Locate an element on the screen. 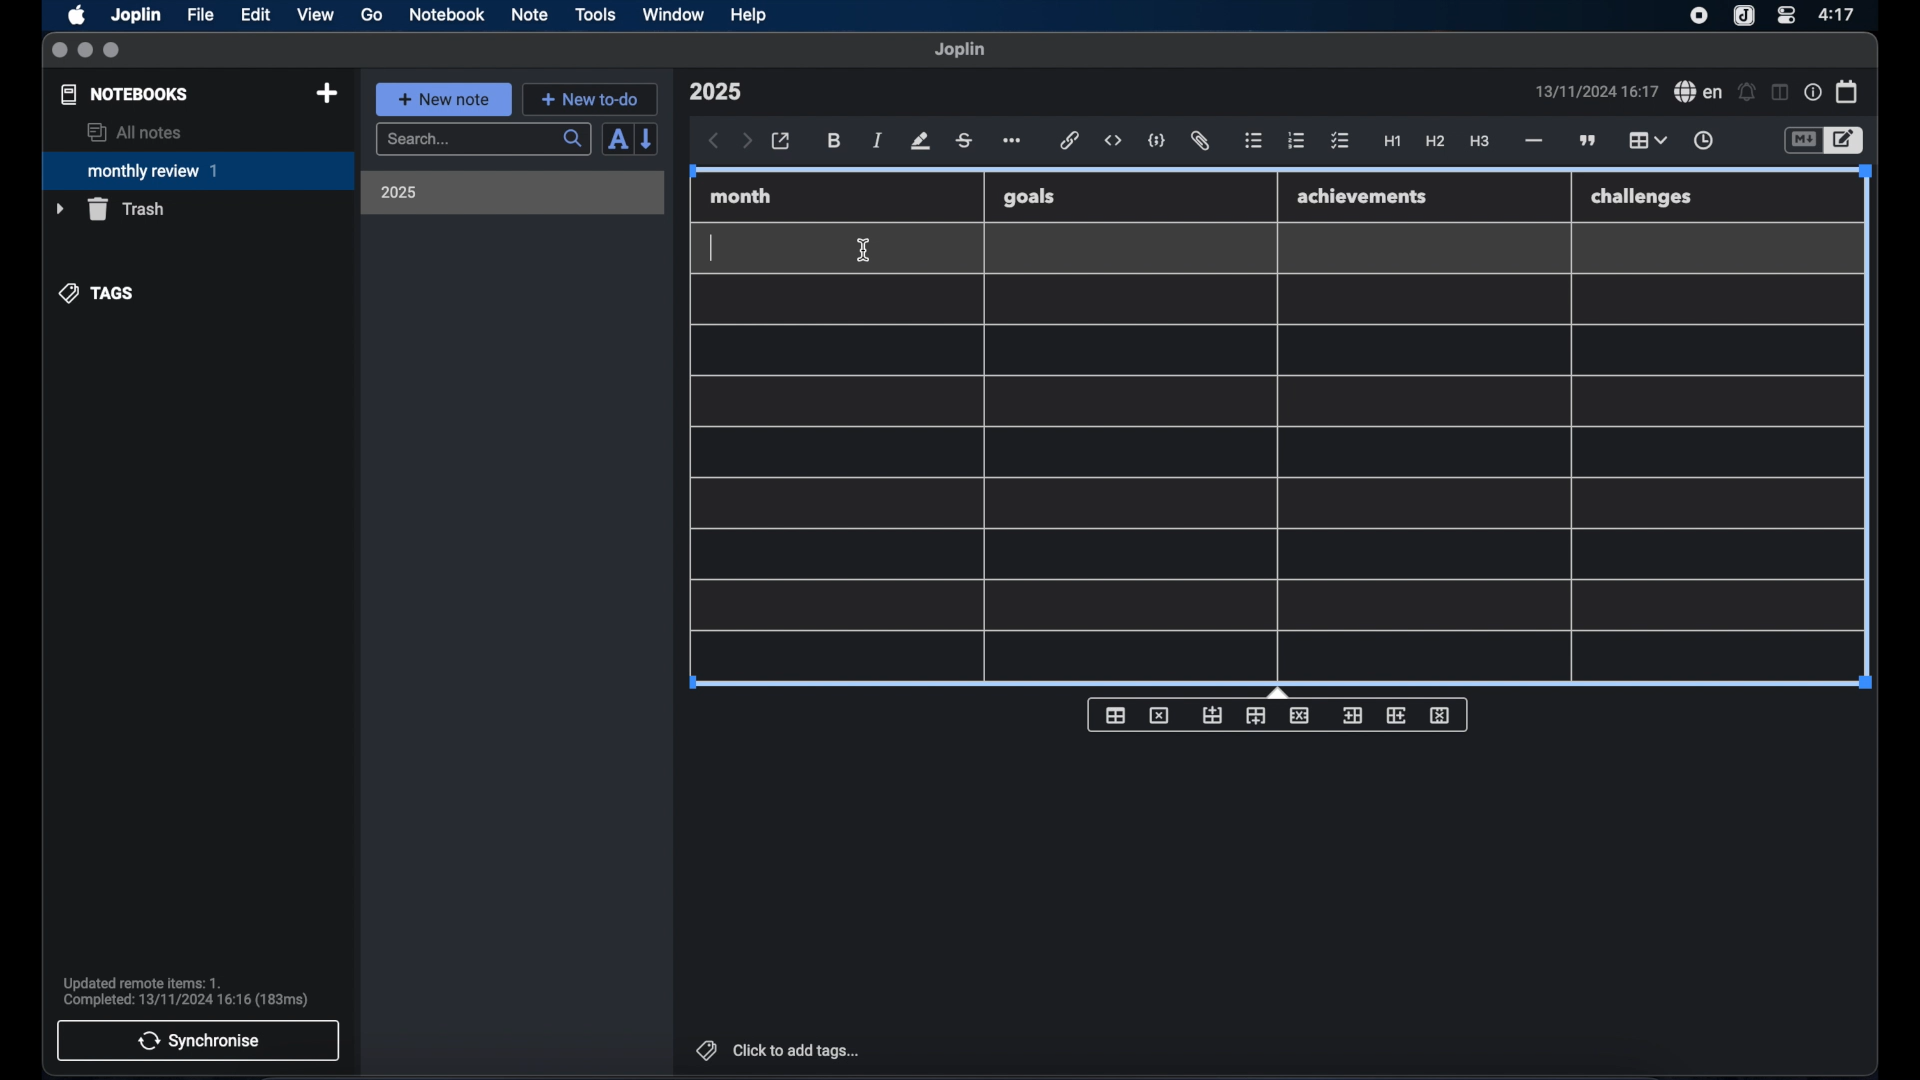 This screenshot has height=1080, width=1920. insert table is located at coordinates (1115, 715).